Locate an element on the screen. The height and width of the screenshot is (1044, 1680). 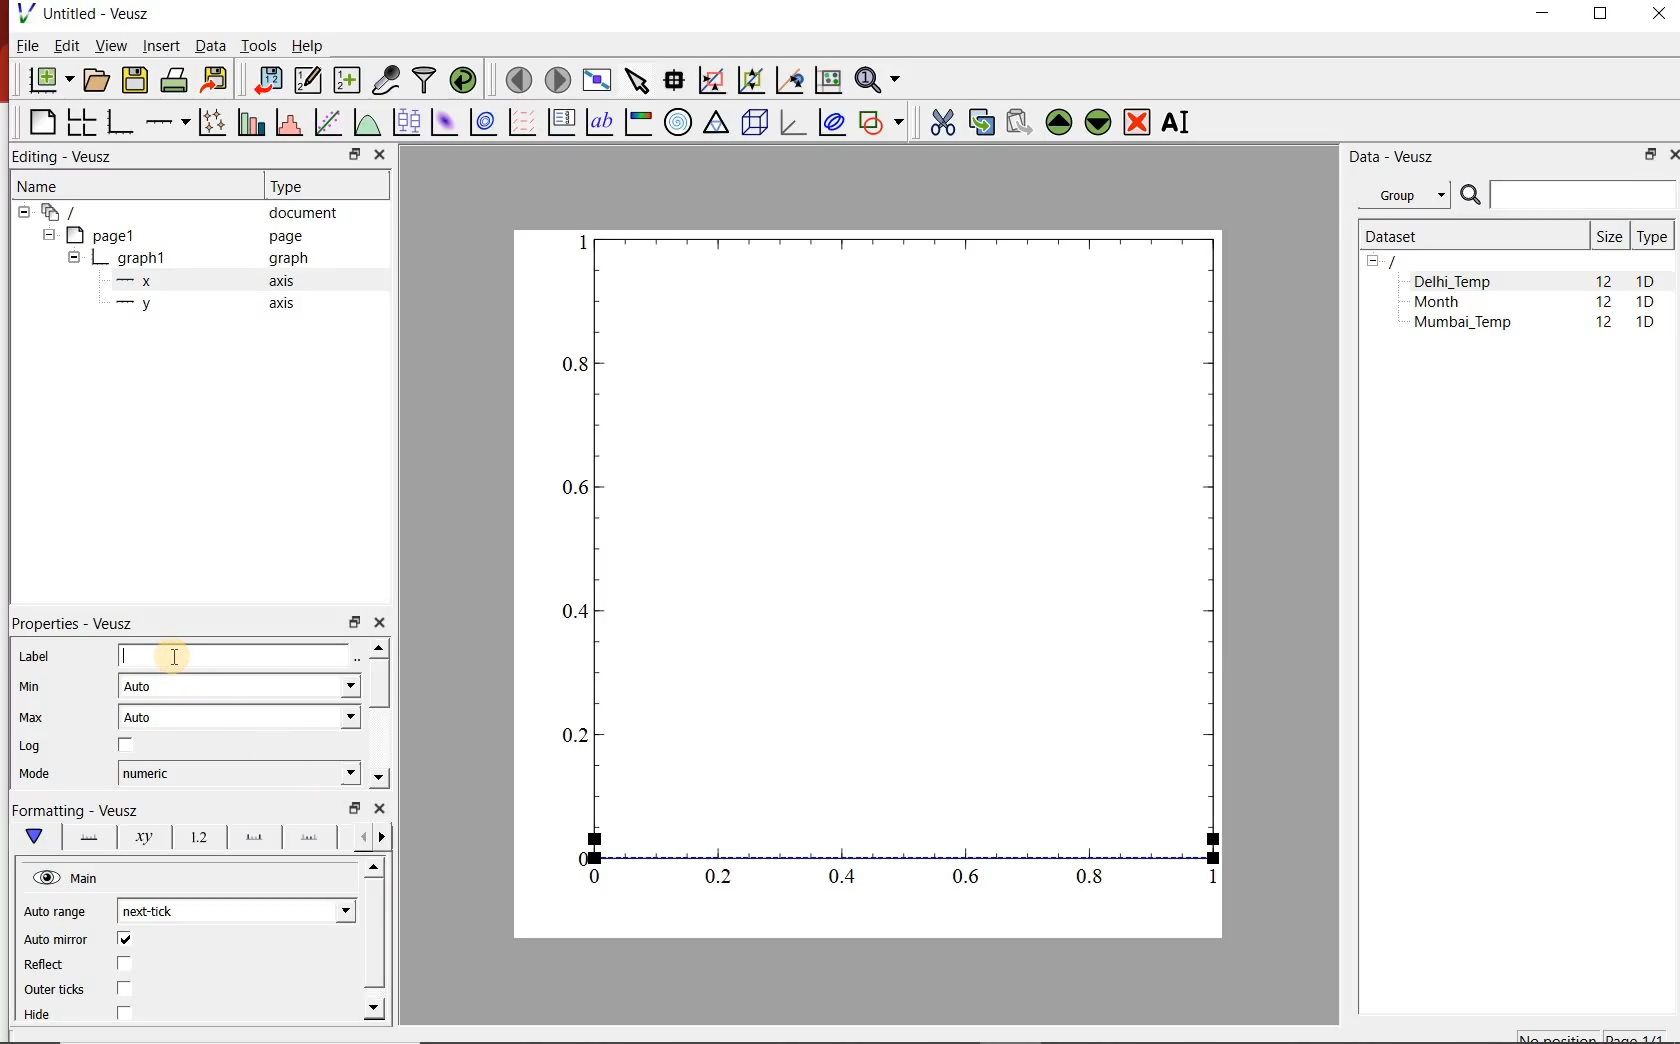
restore is located at coordinates (356, 154).